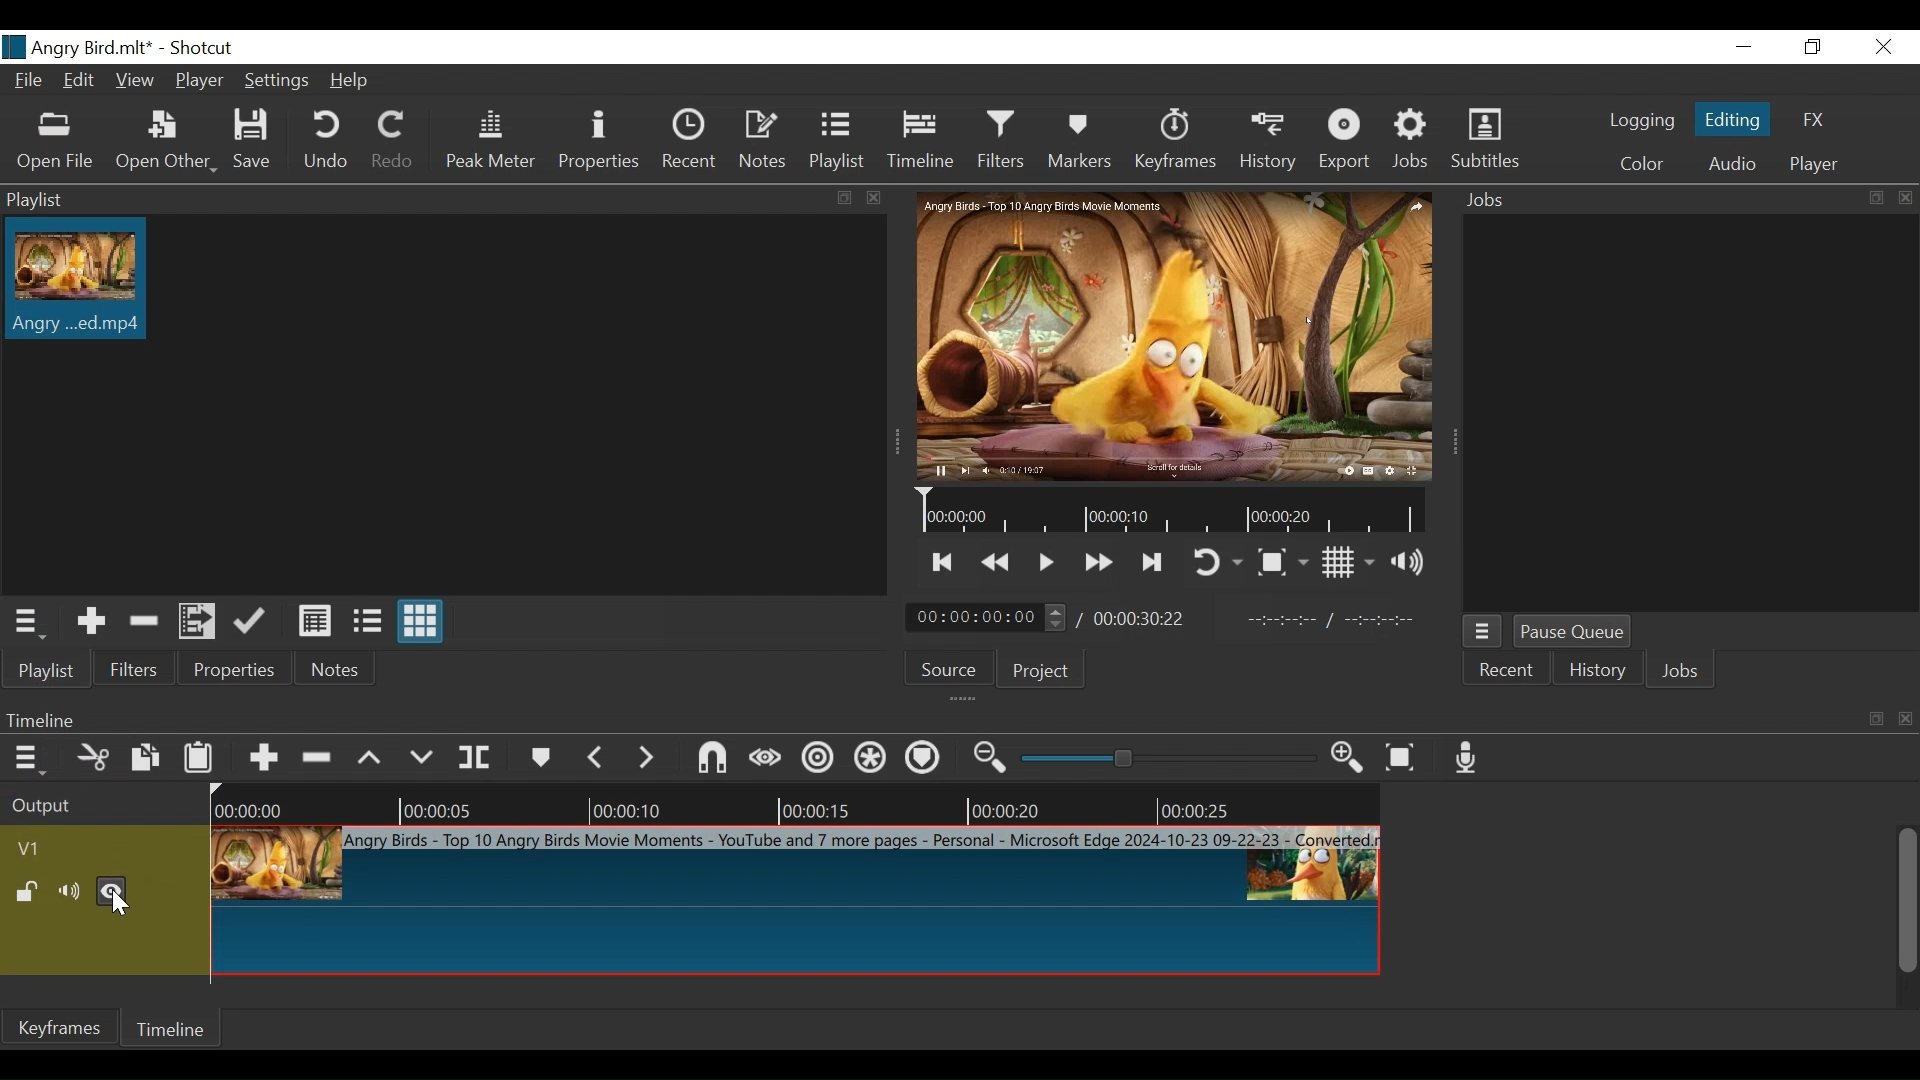  I want to click on player, so click(1814, 164).